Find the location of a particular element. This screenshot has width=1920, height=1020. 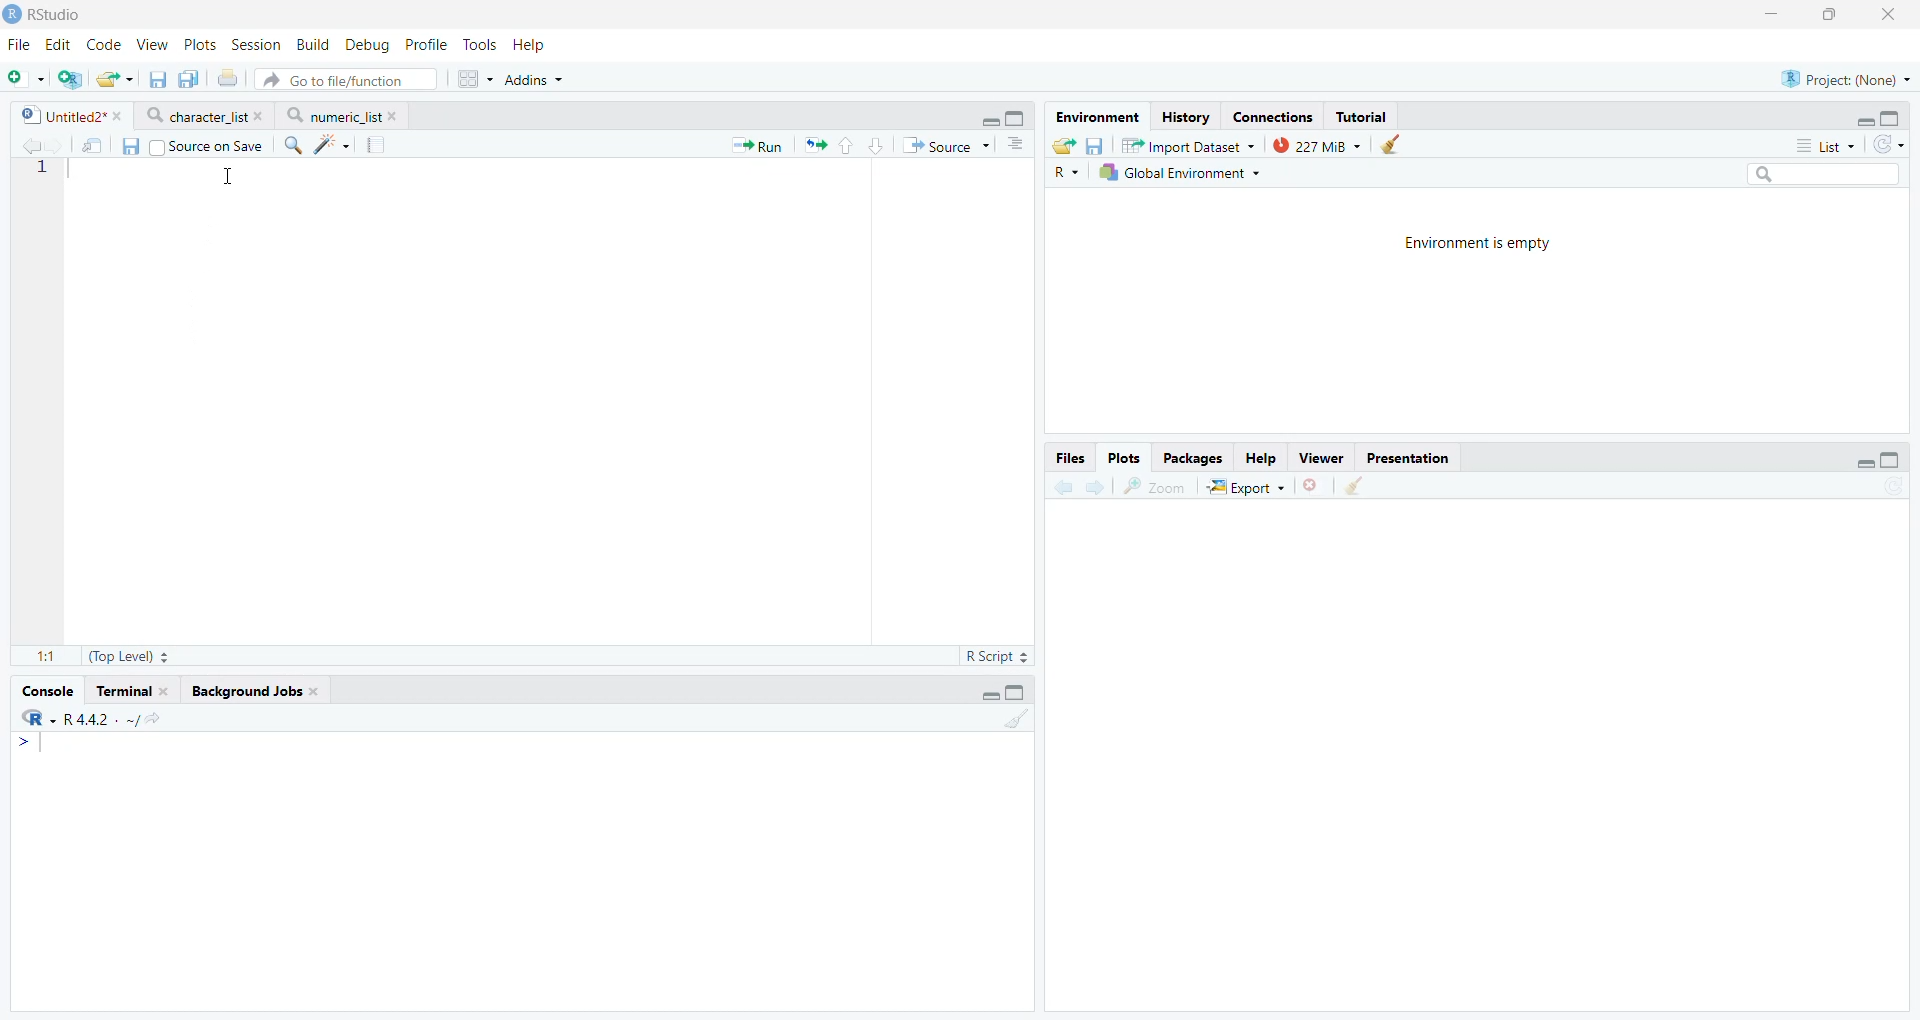

Clear is located at coordinates (1016, 719).